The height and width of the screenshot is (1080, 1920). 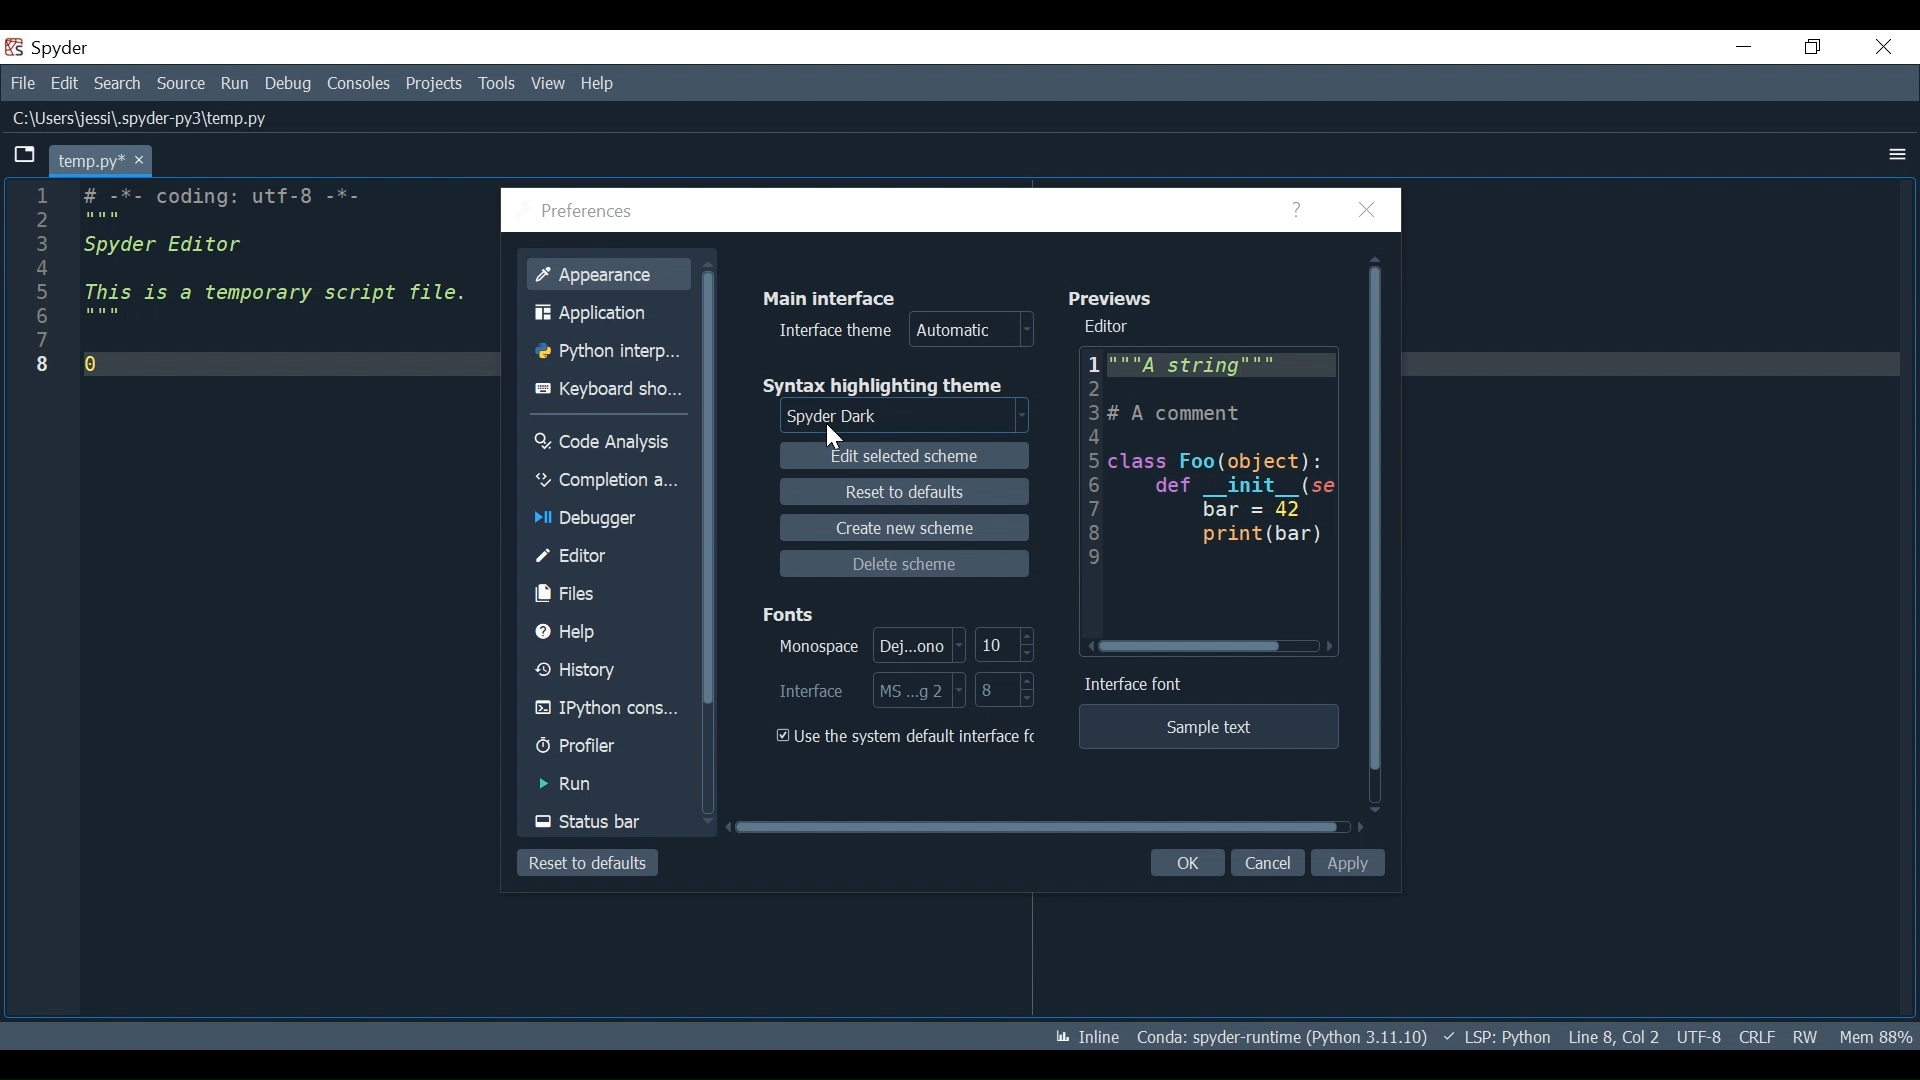 What do you see at coordinates (237, 84) in the screenshot?
I see `Run` at bounding box center [237, 84].